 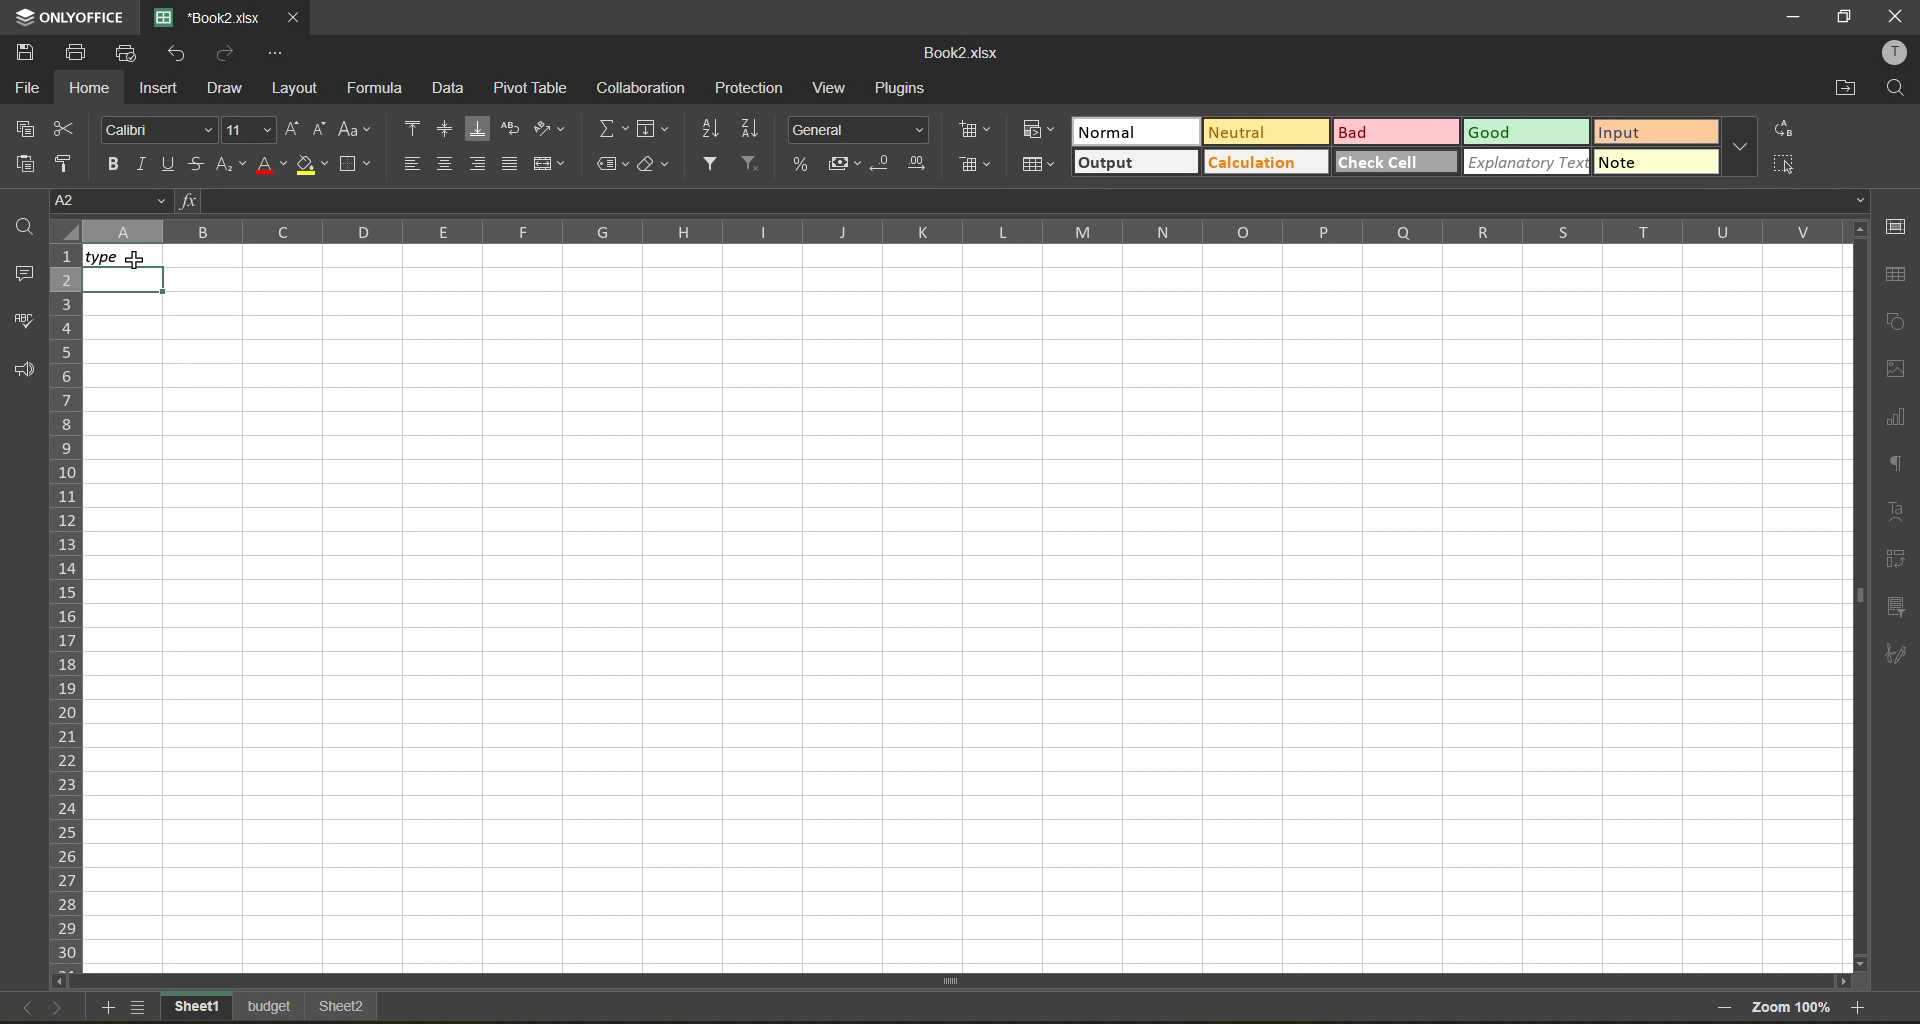 I want to click on orientation, so click(x=550, y=128).